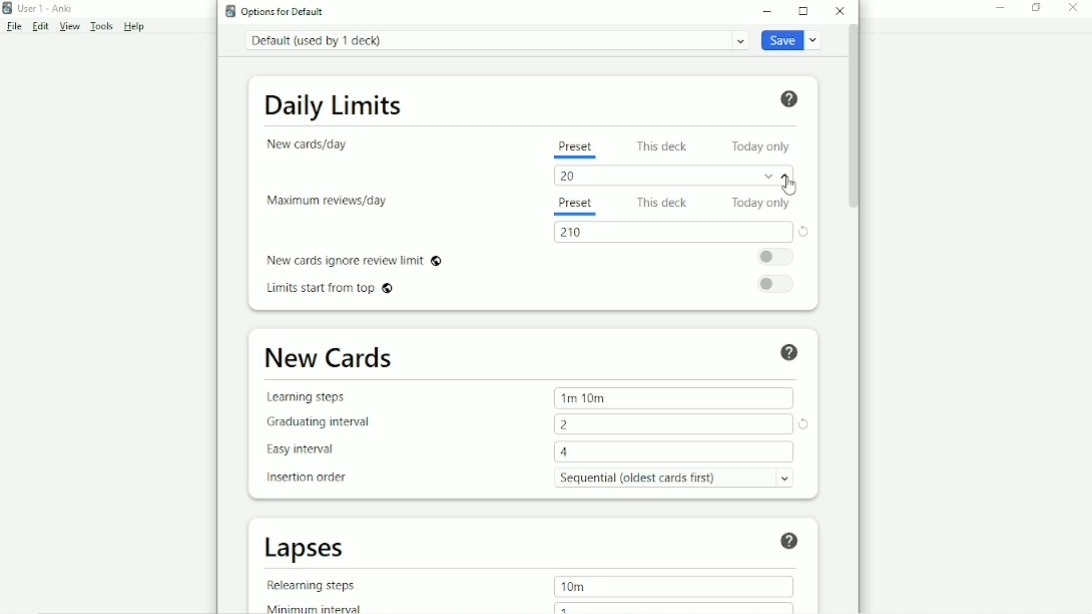 This screenshot has height=614, width=1092. I want to click on 10m, so click(574, 586).